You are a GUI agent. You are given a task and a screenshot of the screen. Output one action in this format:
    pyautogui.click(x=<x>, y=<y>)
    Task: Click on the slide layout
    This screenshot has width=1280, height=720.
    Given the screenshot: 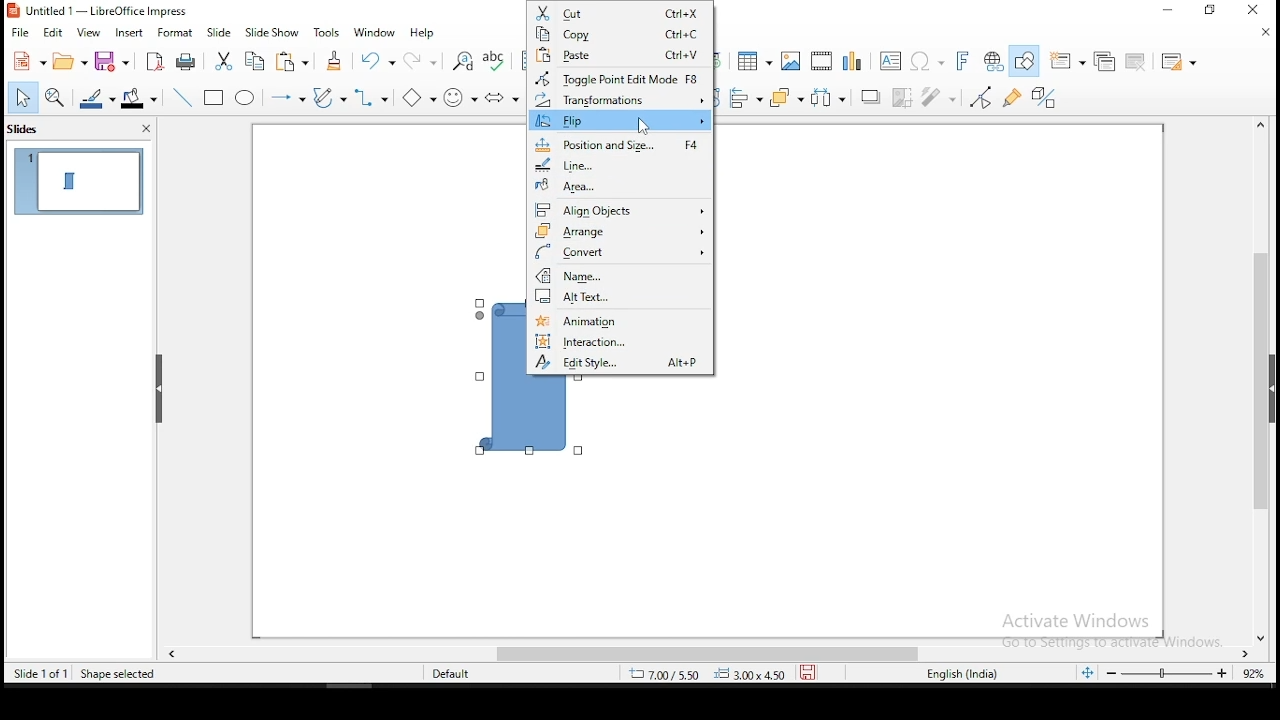 What is the action you would take?
    pyautogui.click(x=1181, y=62)
    